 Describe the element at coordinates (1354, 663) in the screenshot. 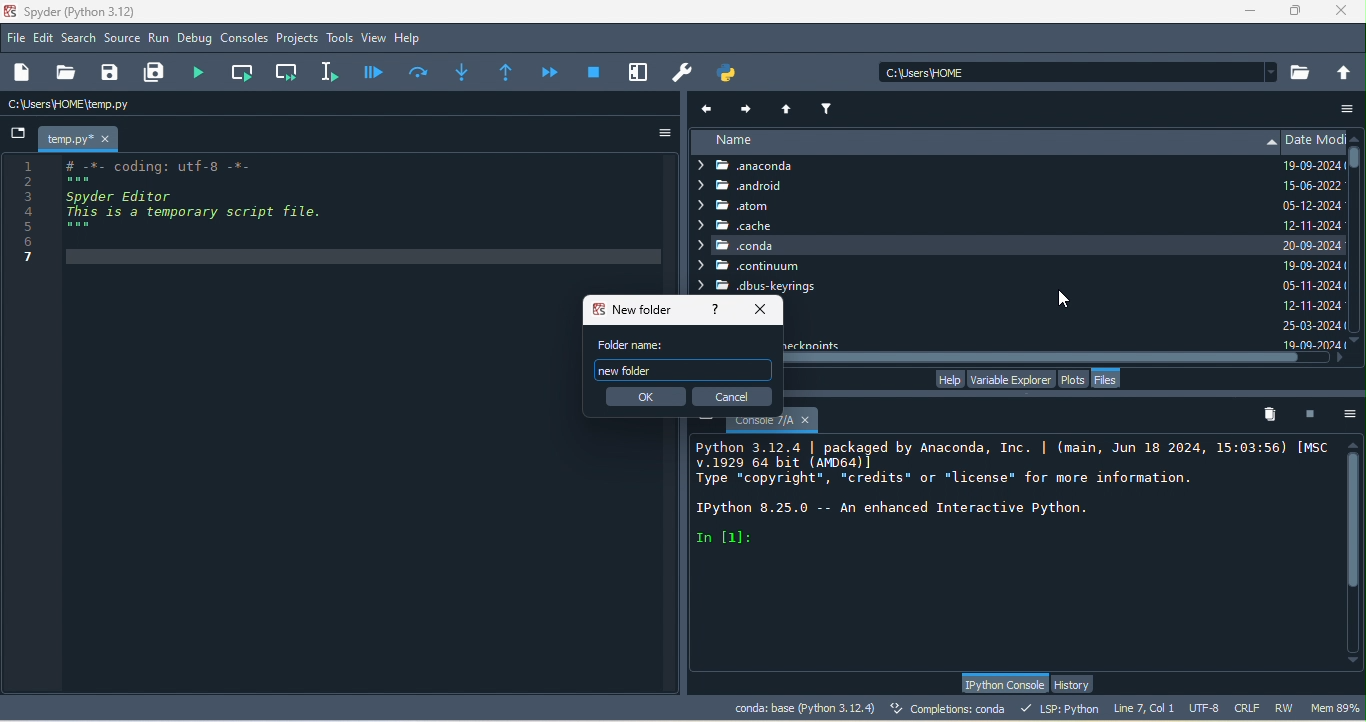

I see `scroll down` at that location.